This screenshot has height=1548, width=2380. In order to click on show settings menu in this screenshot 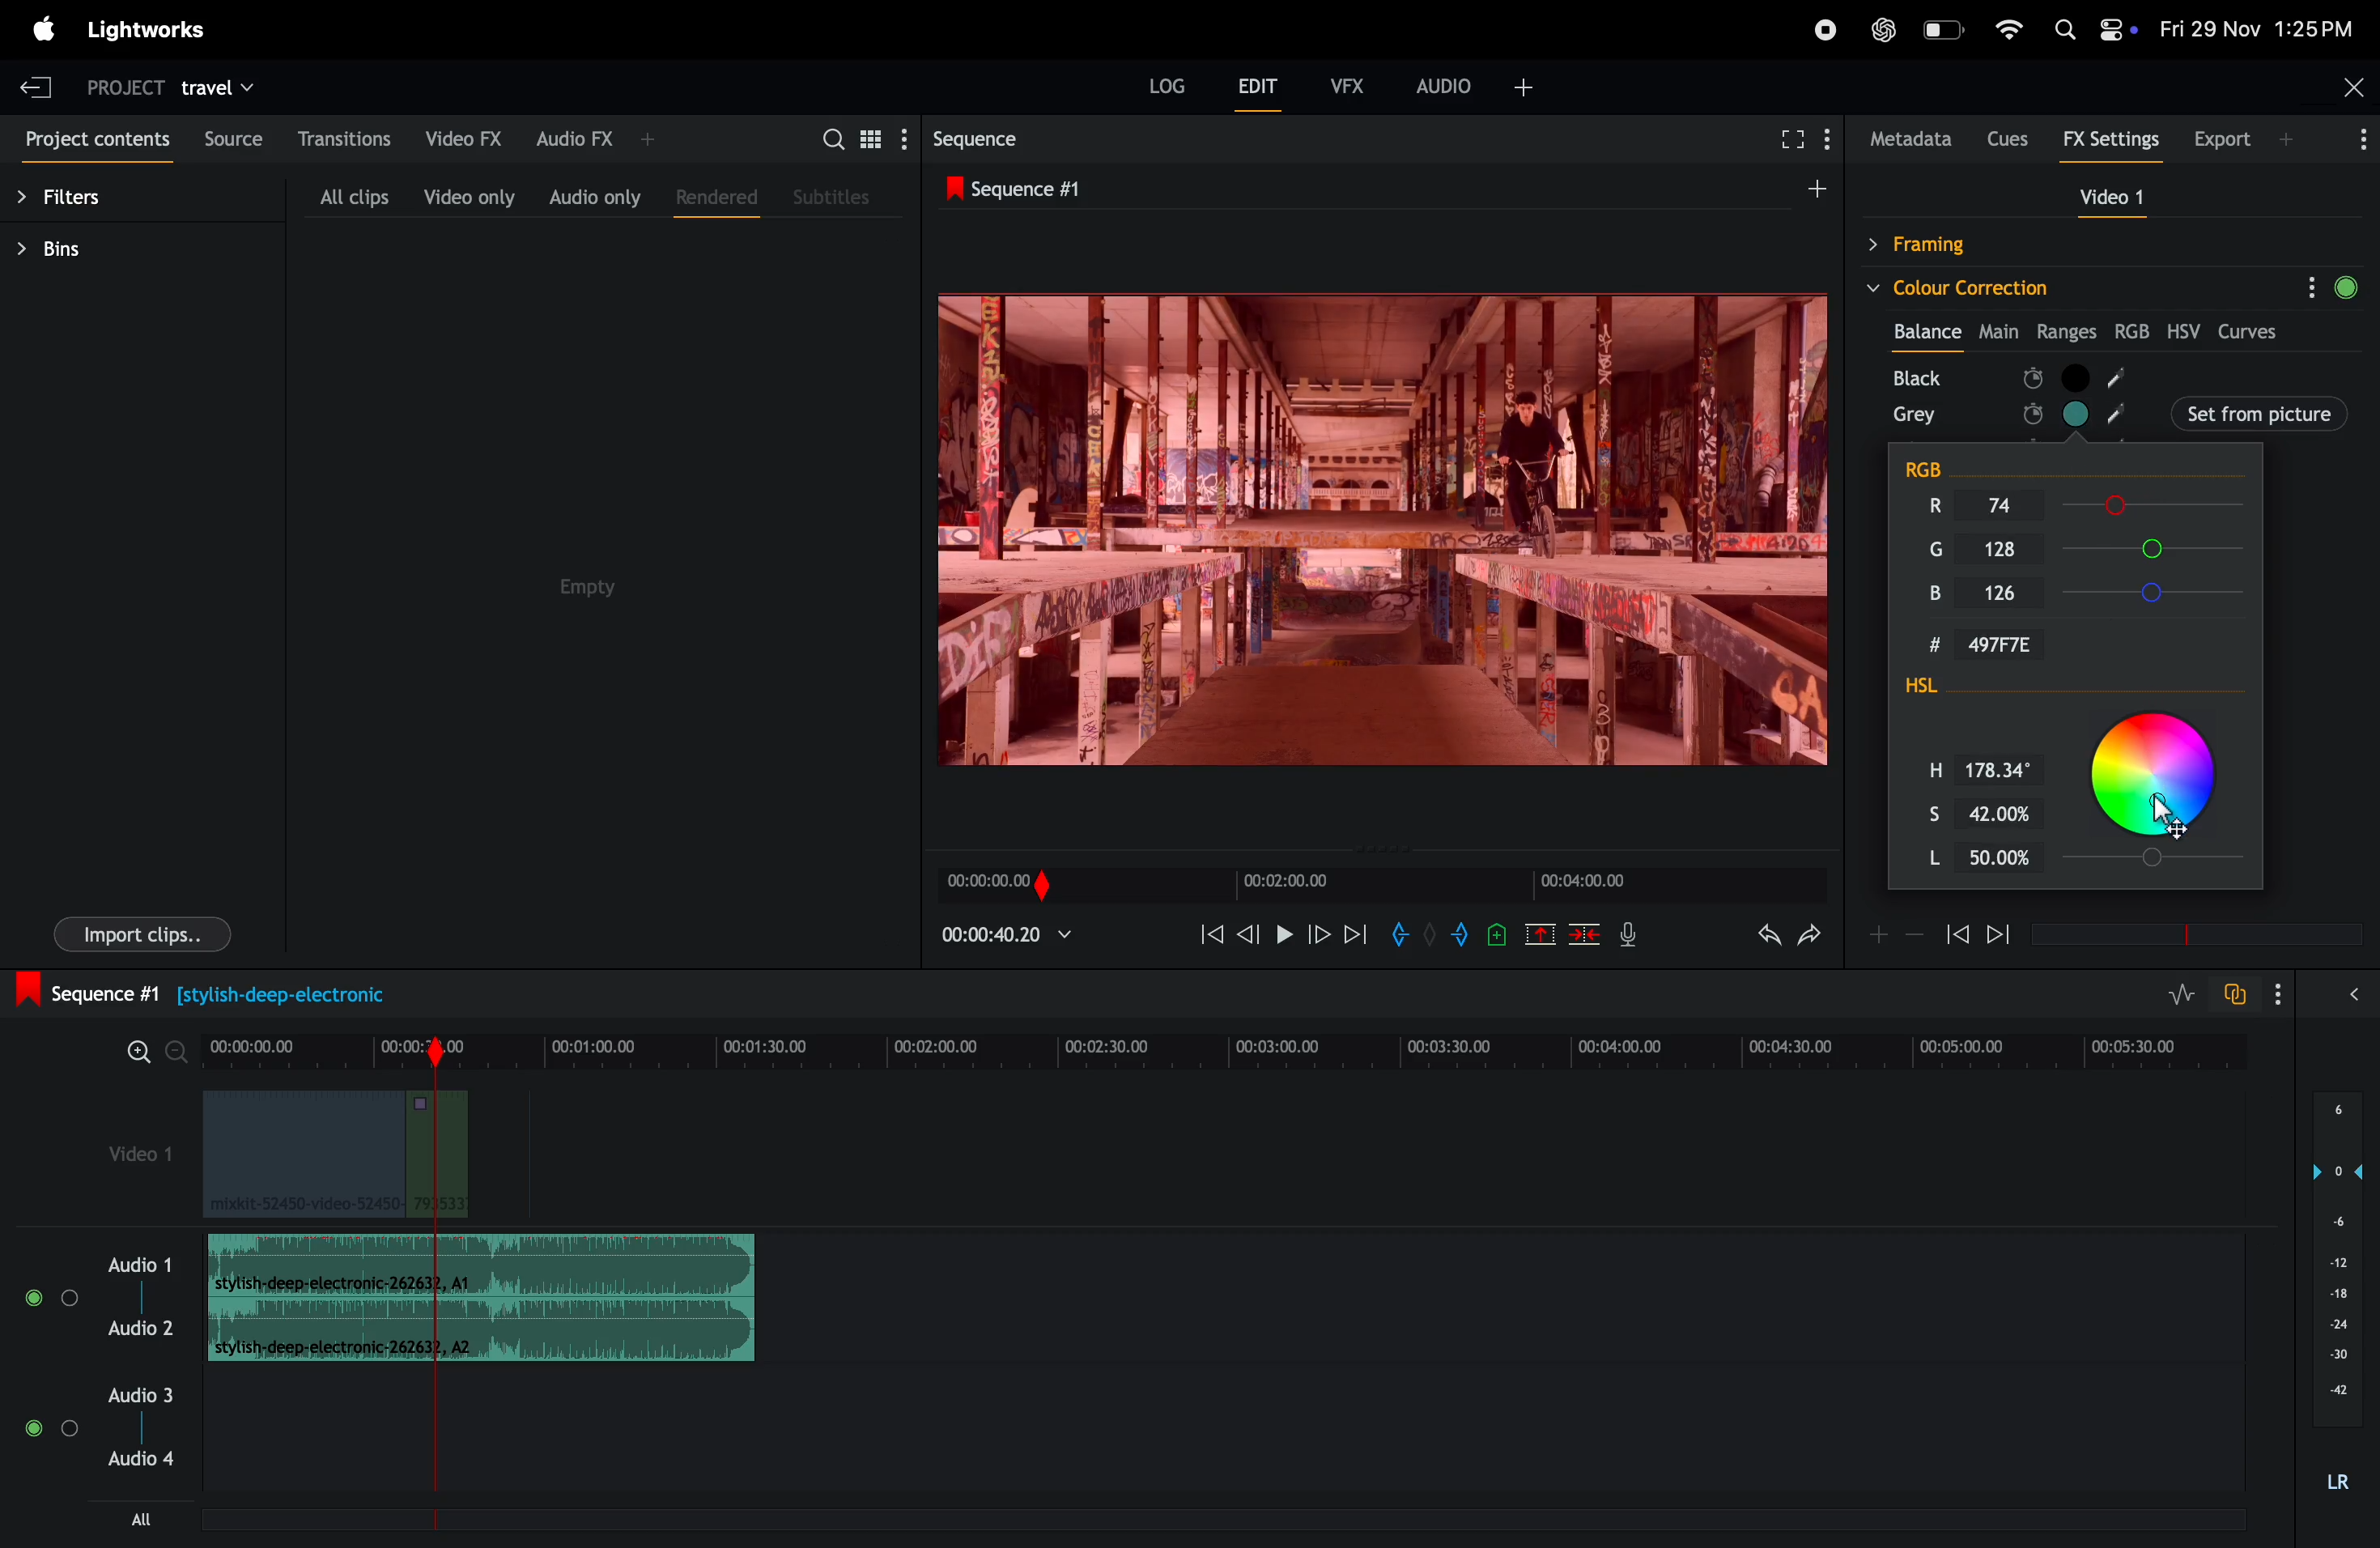, I will do `click(911, 137)`.